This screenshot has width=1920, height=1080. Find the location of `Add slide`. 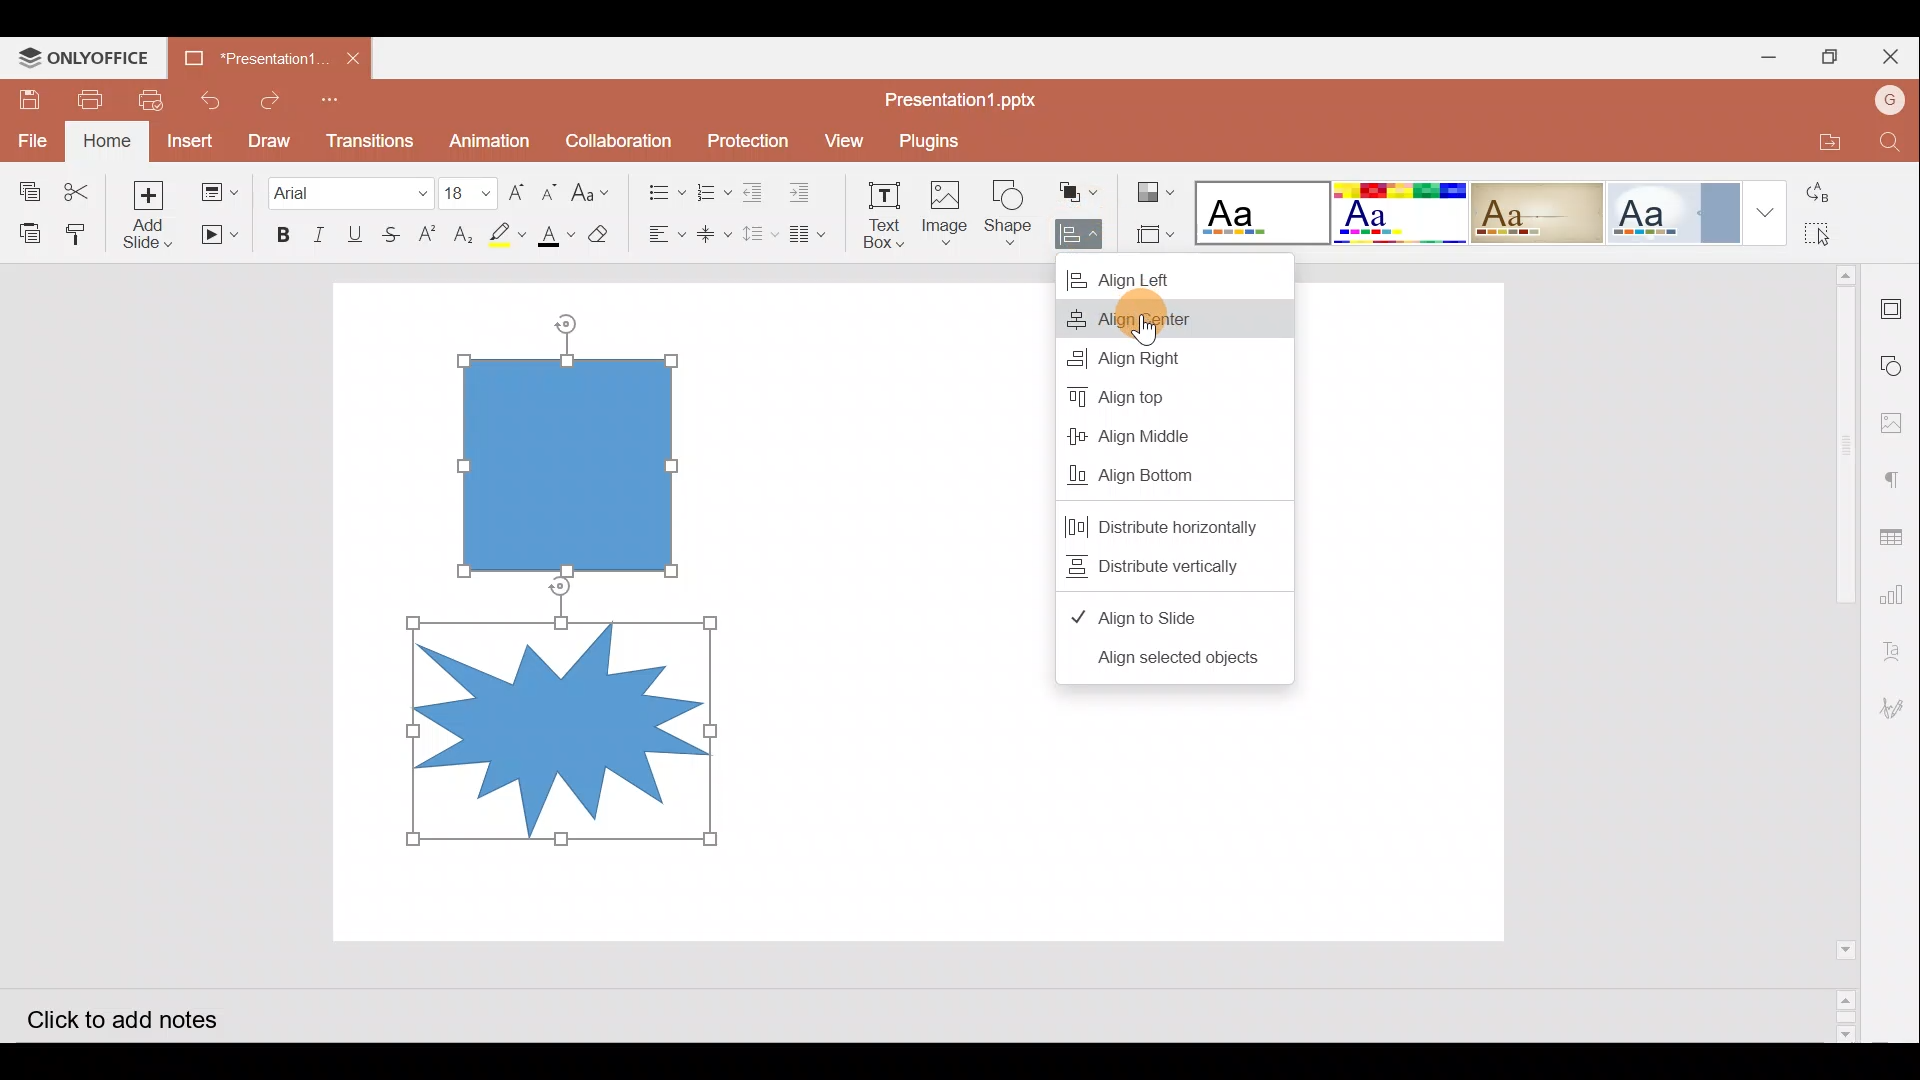

Add slide is located at coordinates (147, 213).